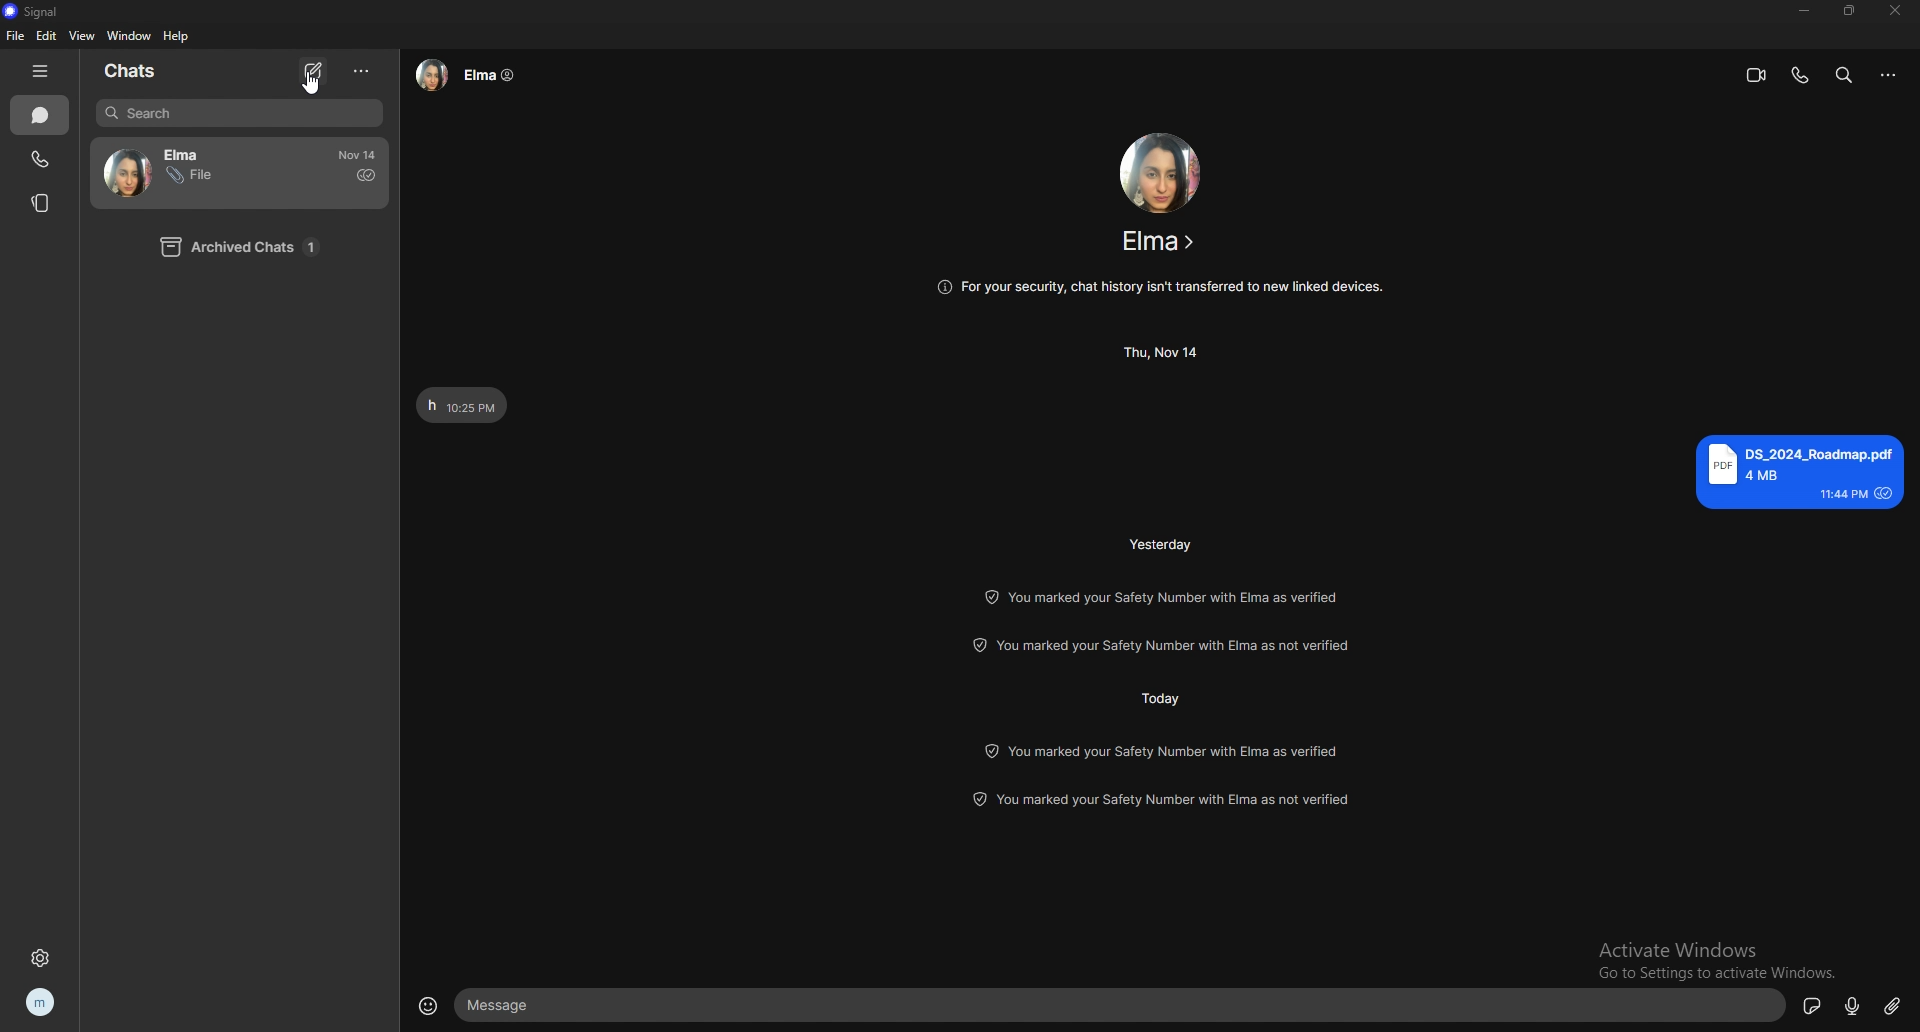  I want to click on chats, so click(40, 115).